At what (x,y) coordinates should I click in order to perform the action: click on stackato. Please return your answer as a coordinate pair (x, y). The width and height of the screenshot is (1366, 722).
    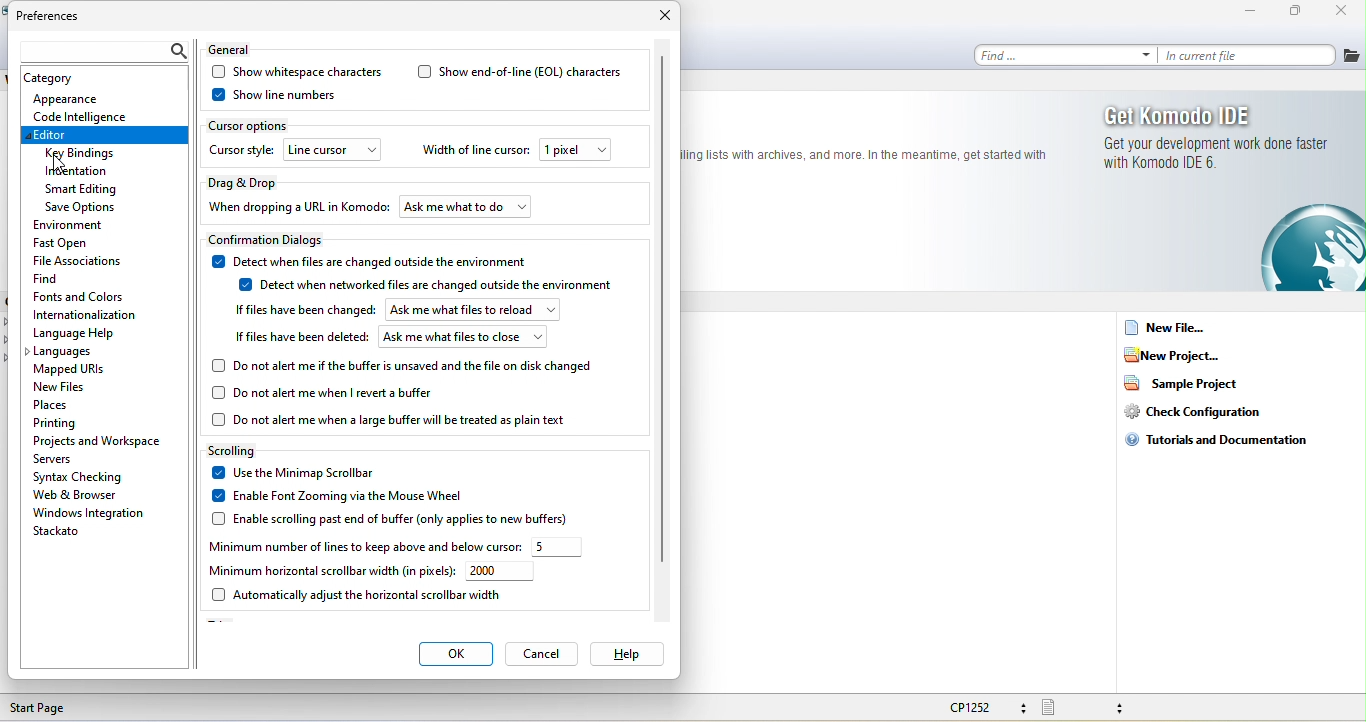
    Looking at the image, I should click on (60, 531).